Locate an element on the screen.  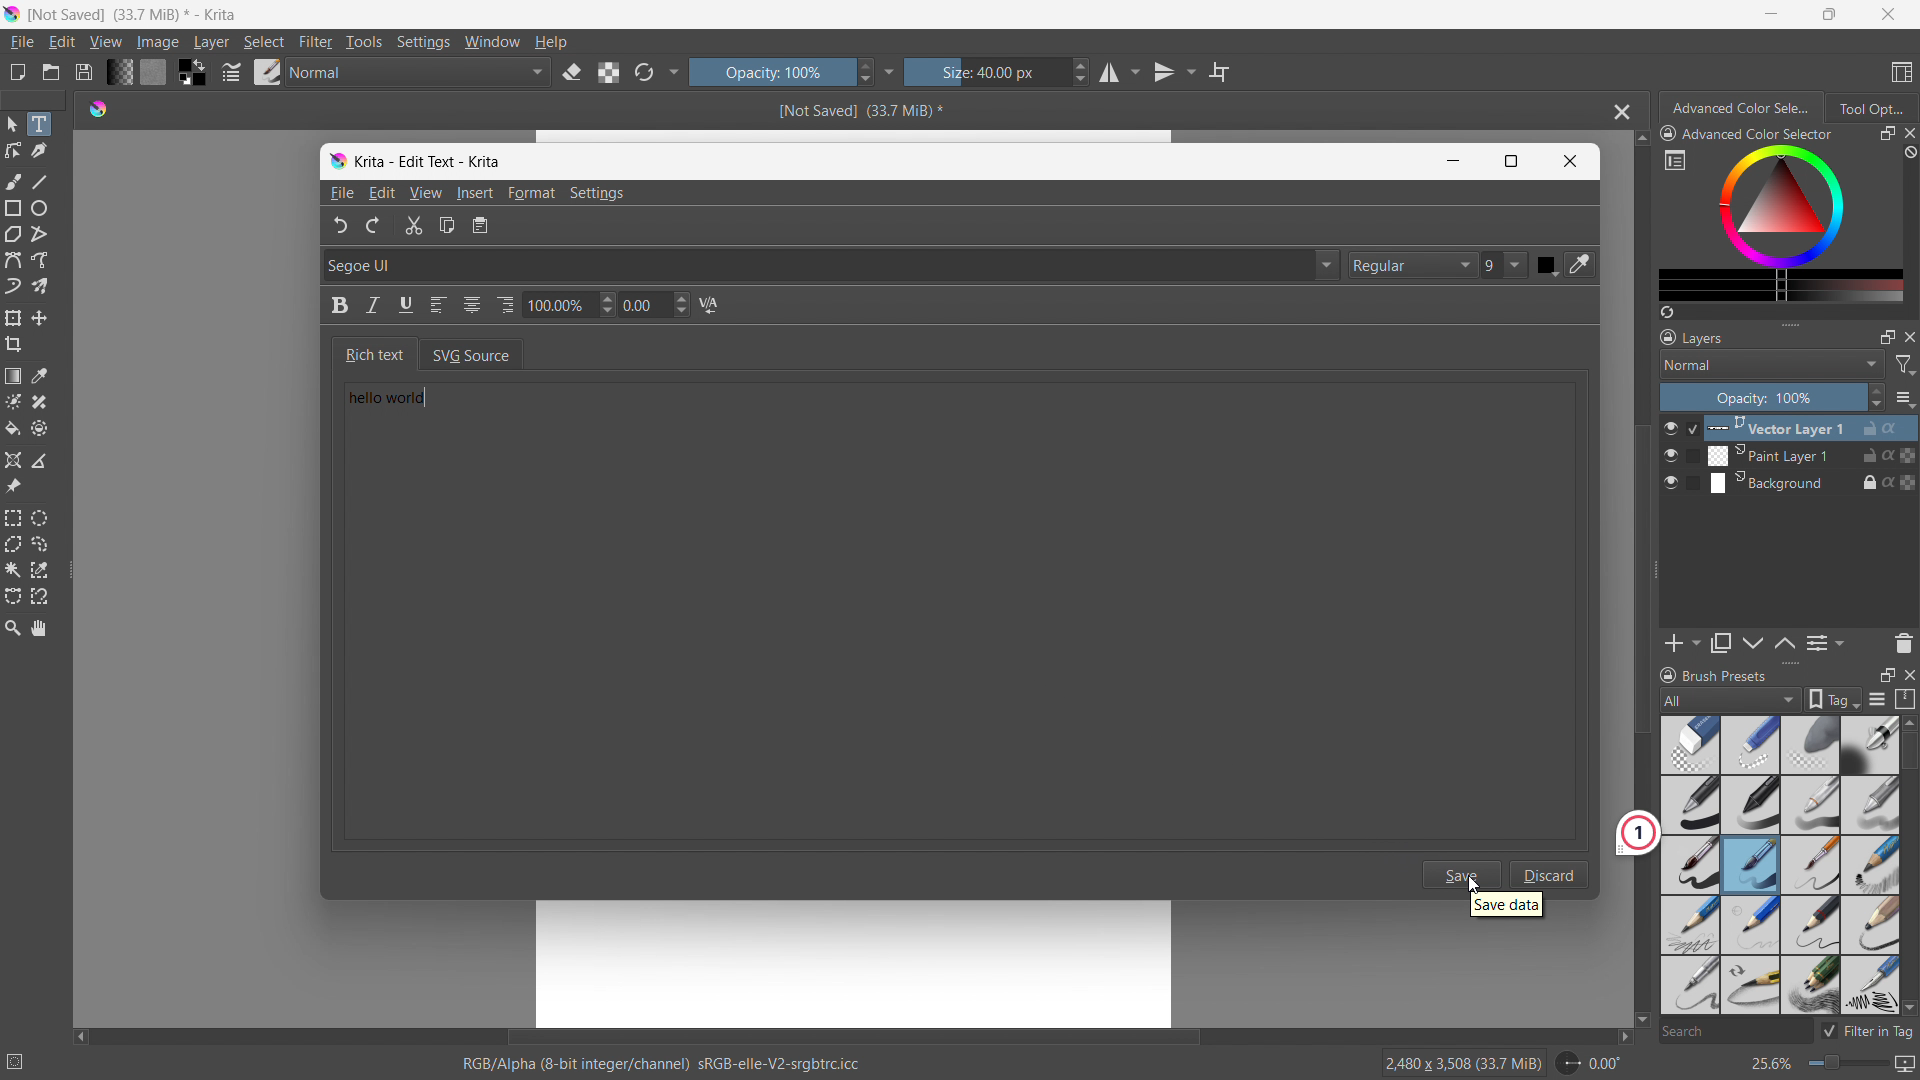
not saved (33.5 MB)* - Krita is located at coordinates (137, 13).